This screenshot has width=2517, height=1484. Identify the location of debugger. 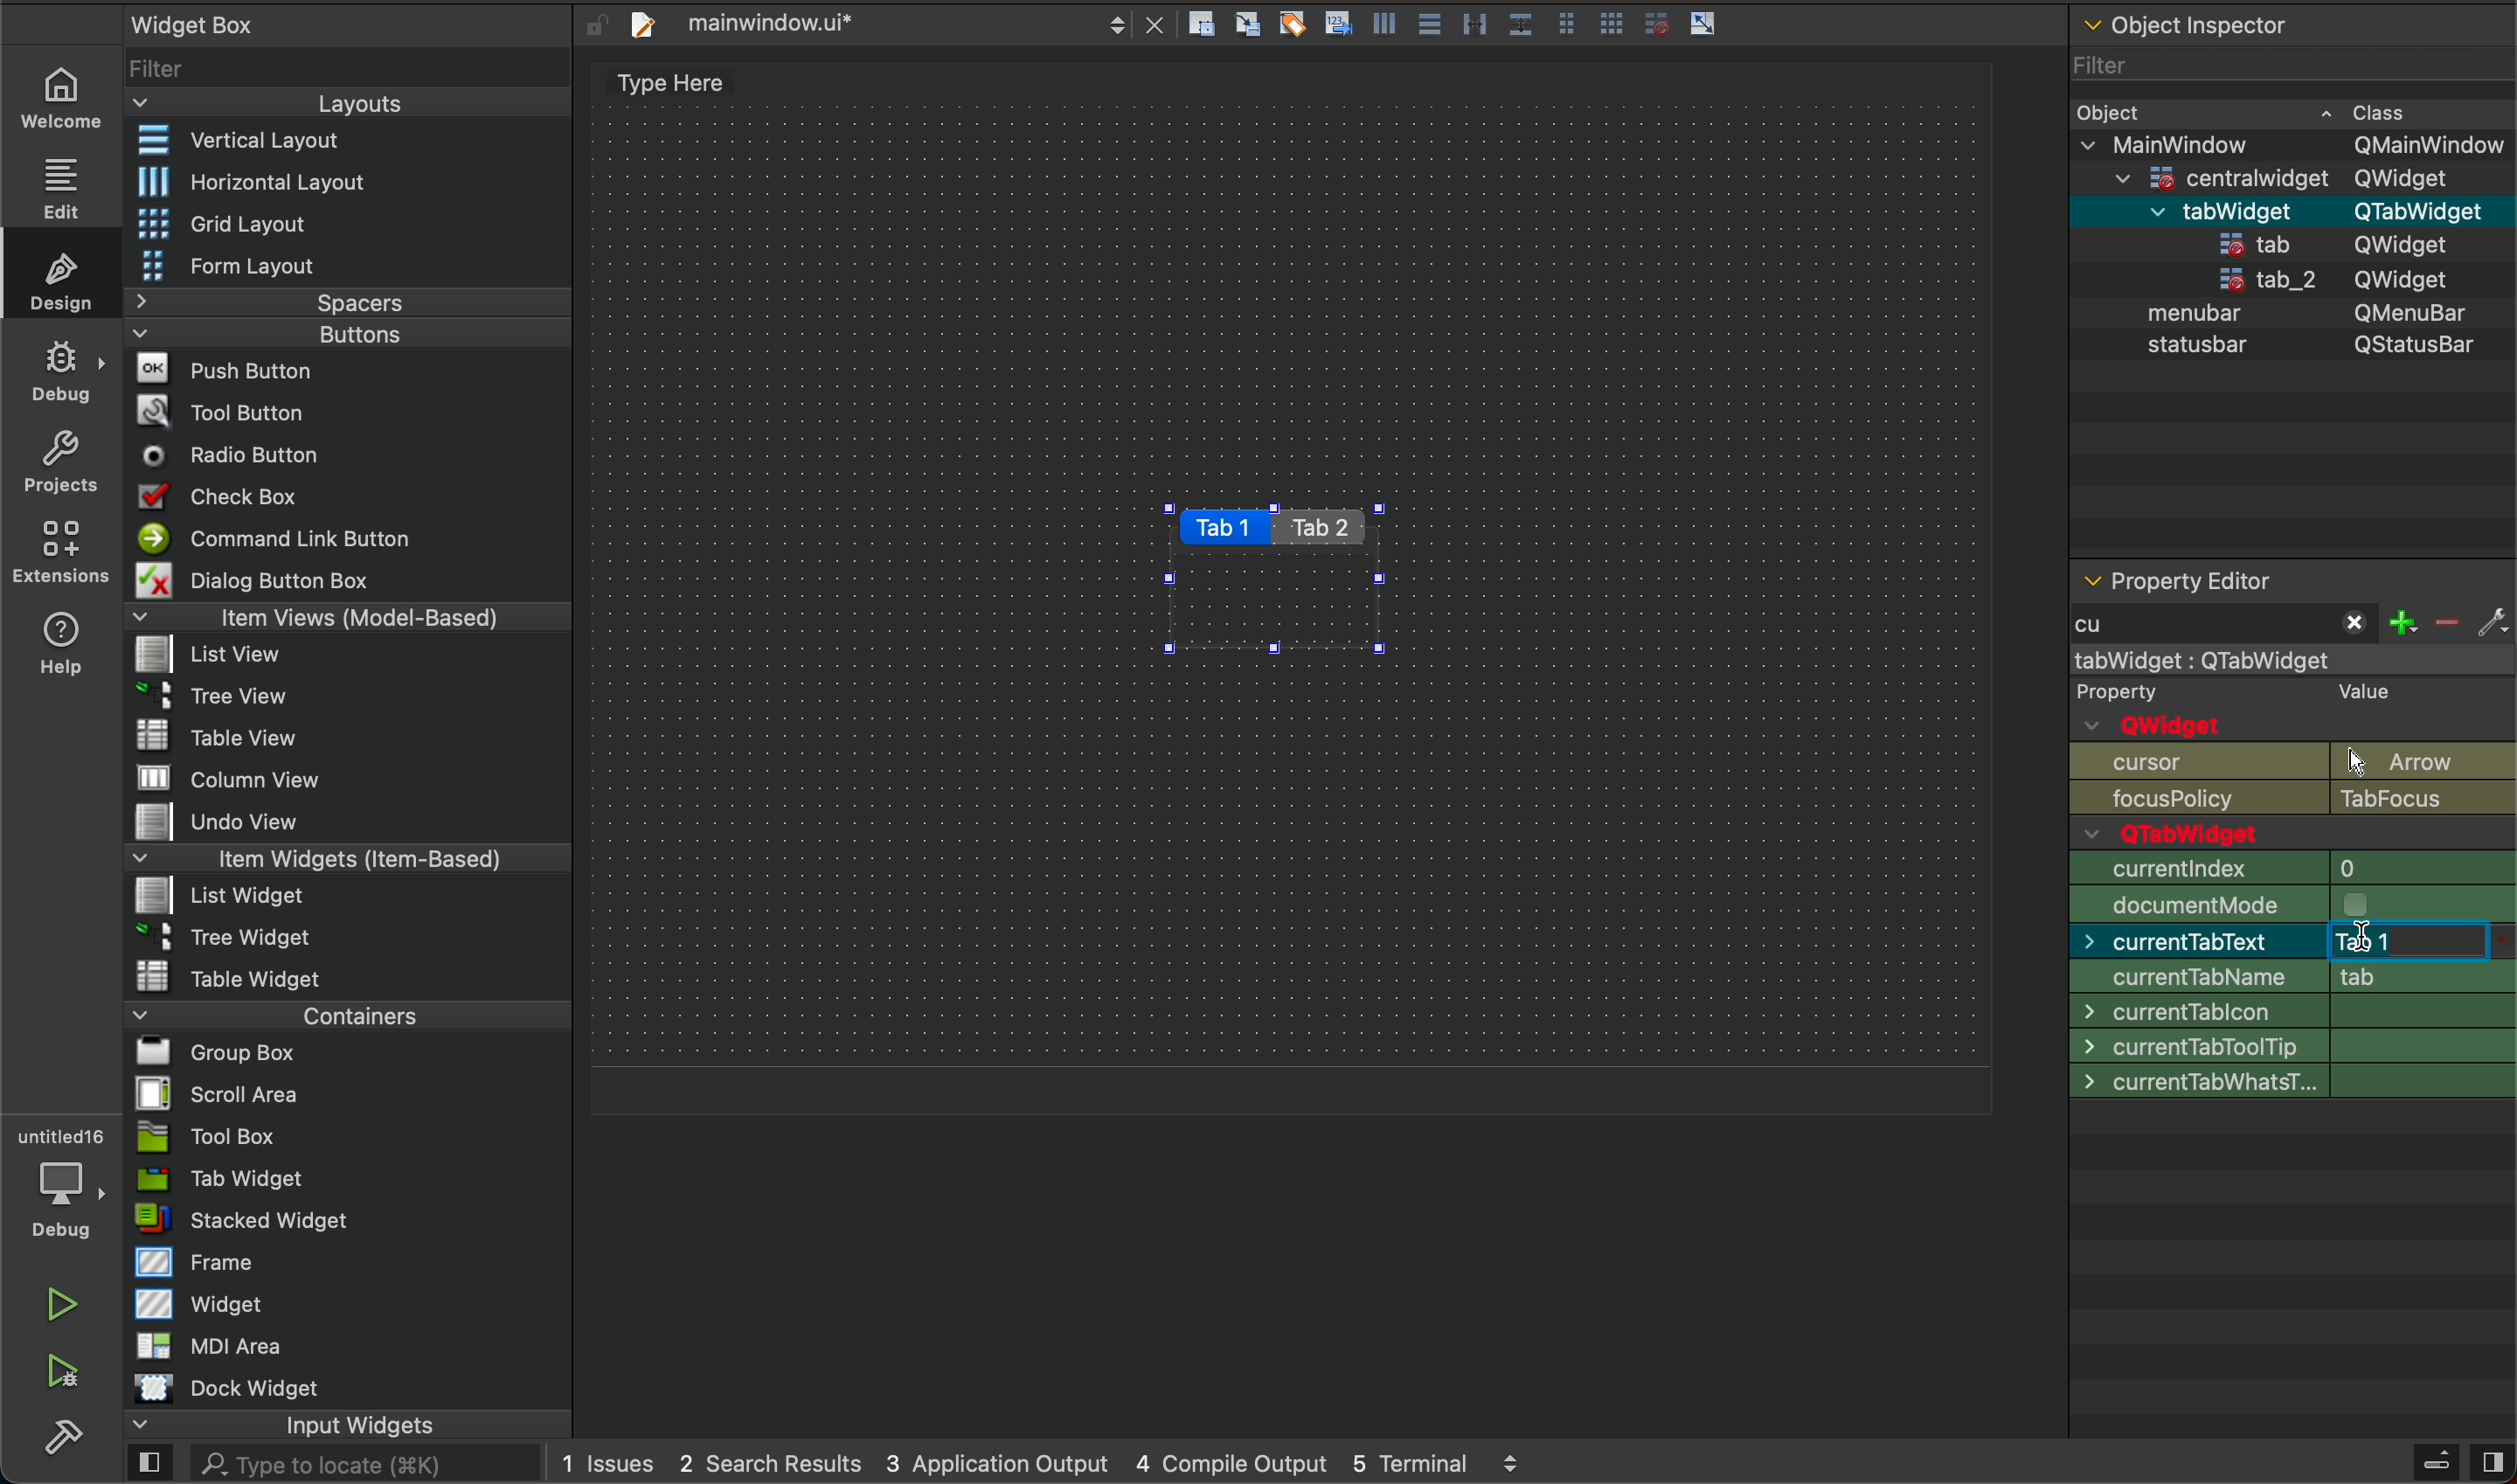
(56, 1177).